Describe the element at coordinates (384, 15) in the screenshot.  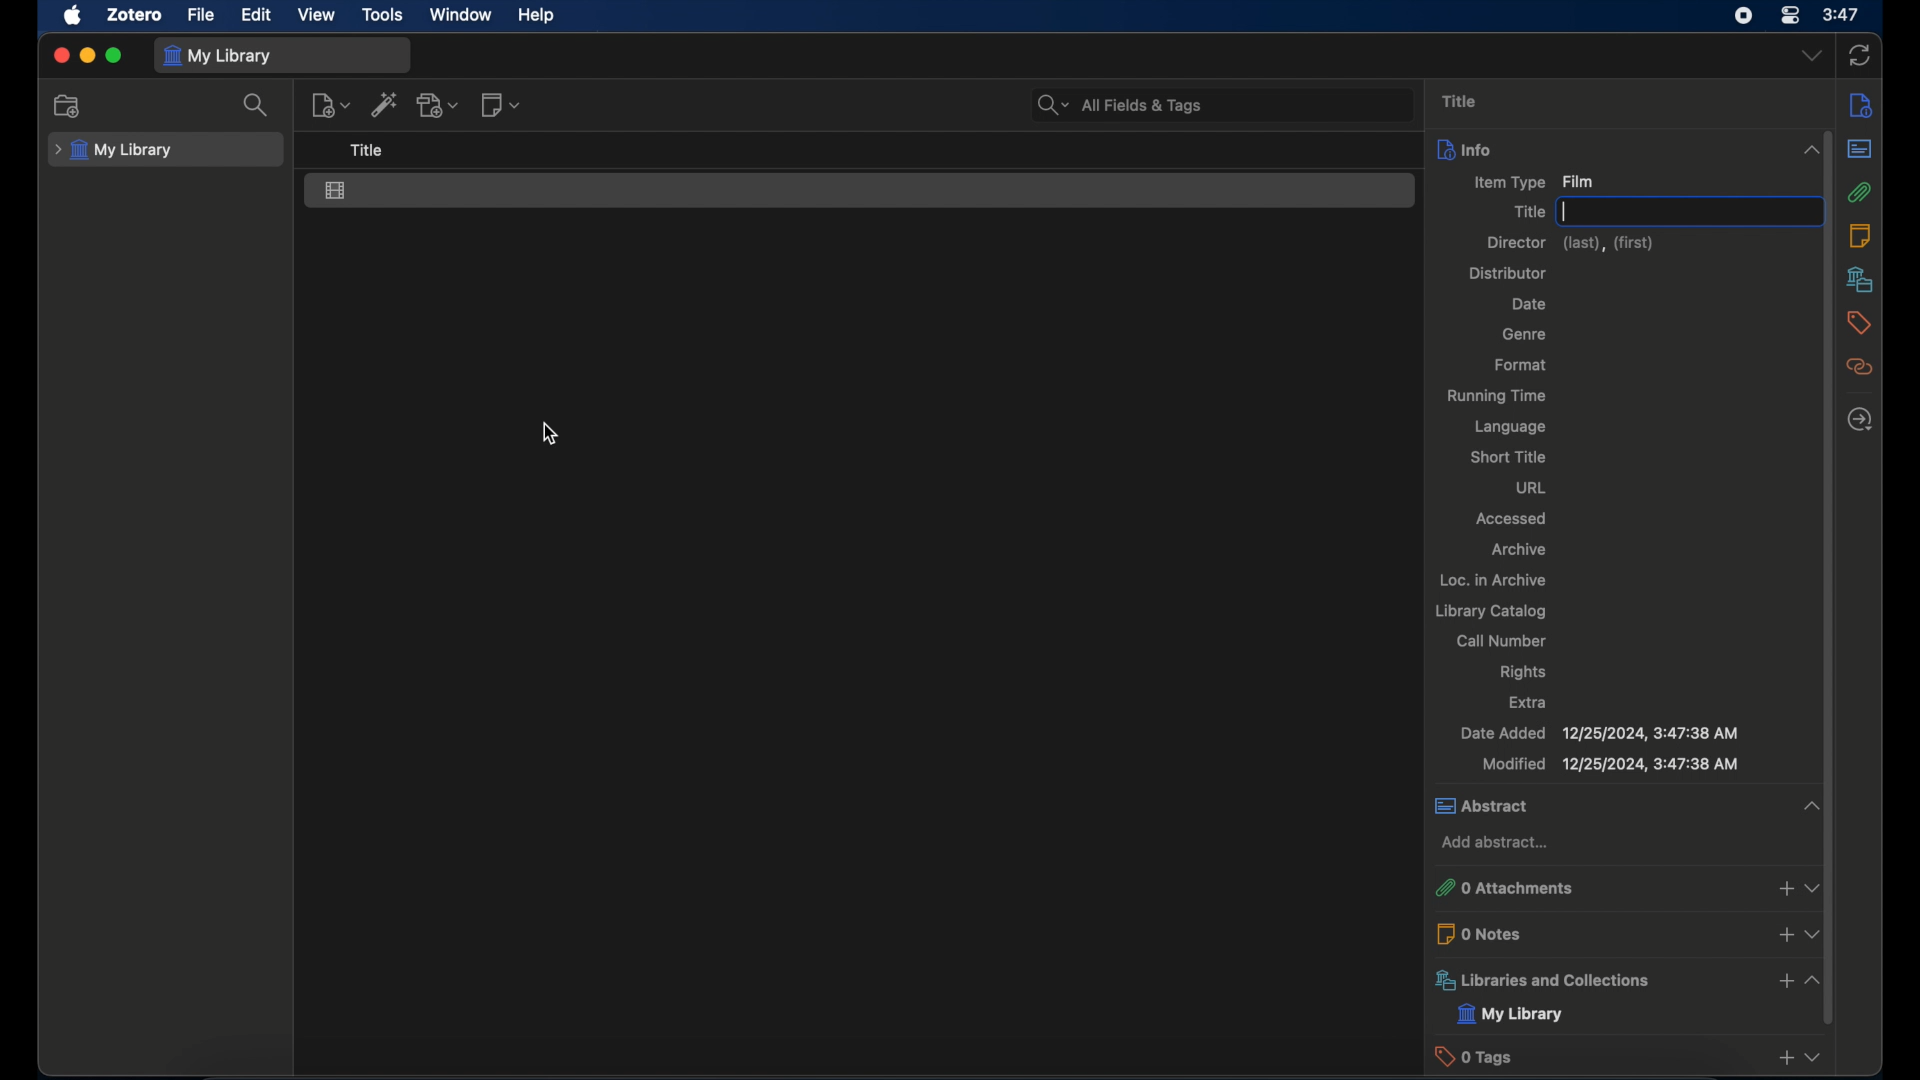
I see `tools` at that location.